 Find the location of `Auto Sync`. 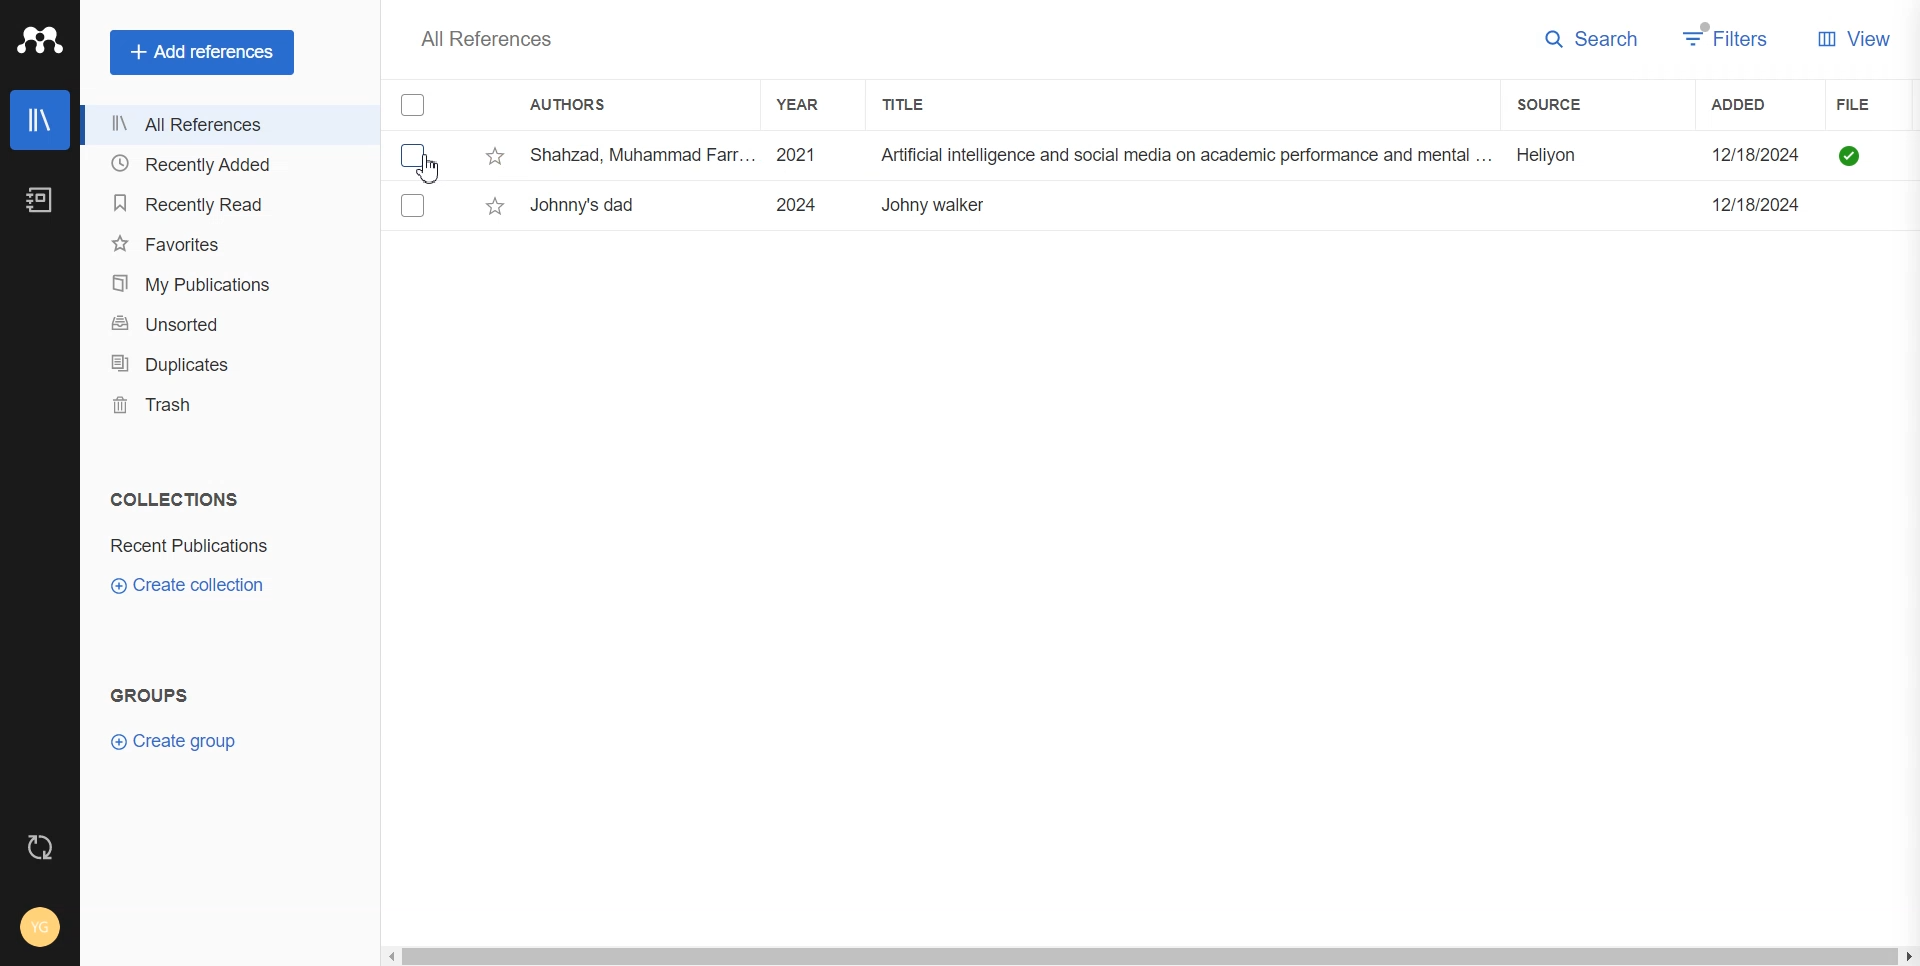

Auto Sync is located at coordinates (41, 847).